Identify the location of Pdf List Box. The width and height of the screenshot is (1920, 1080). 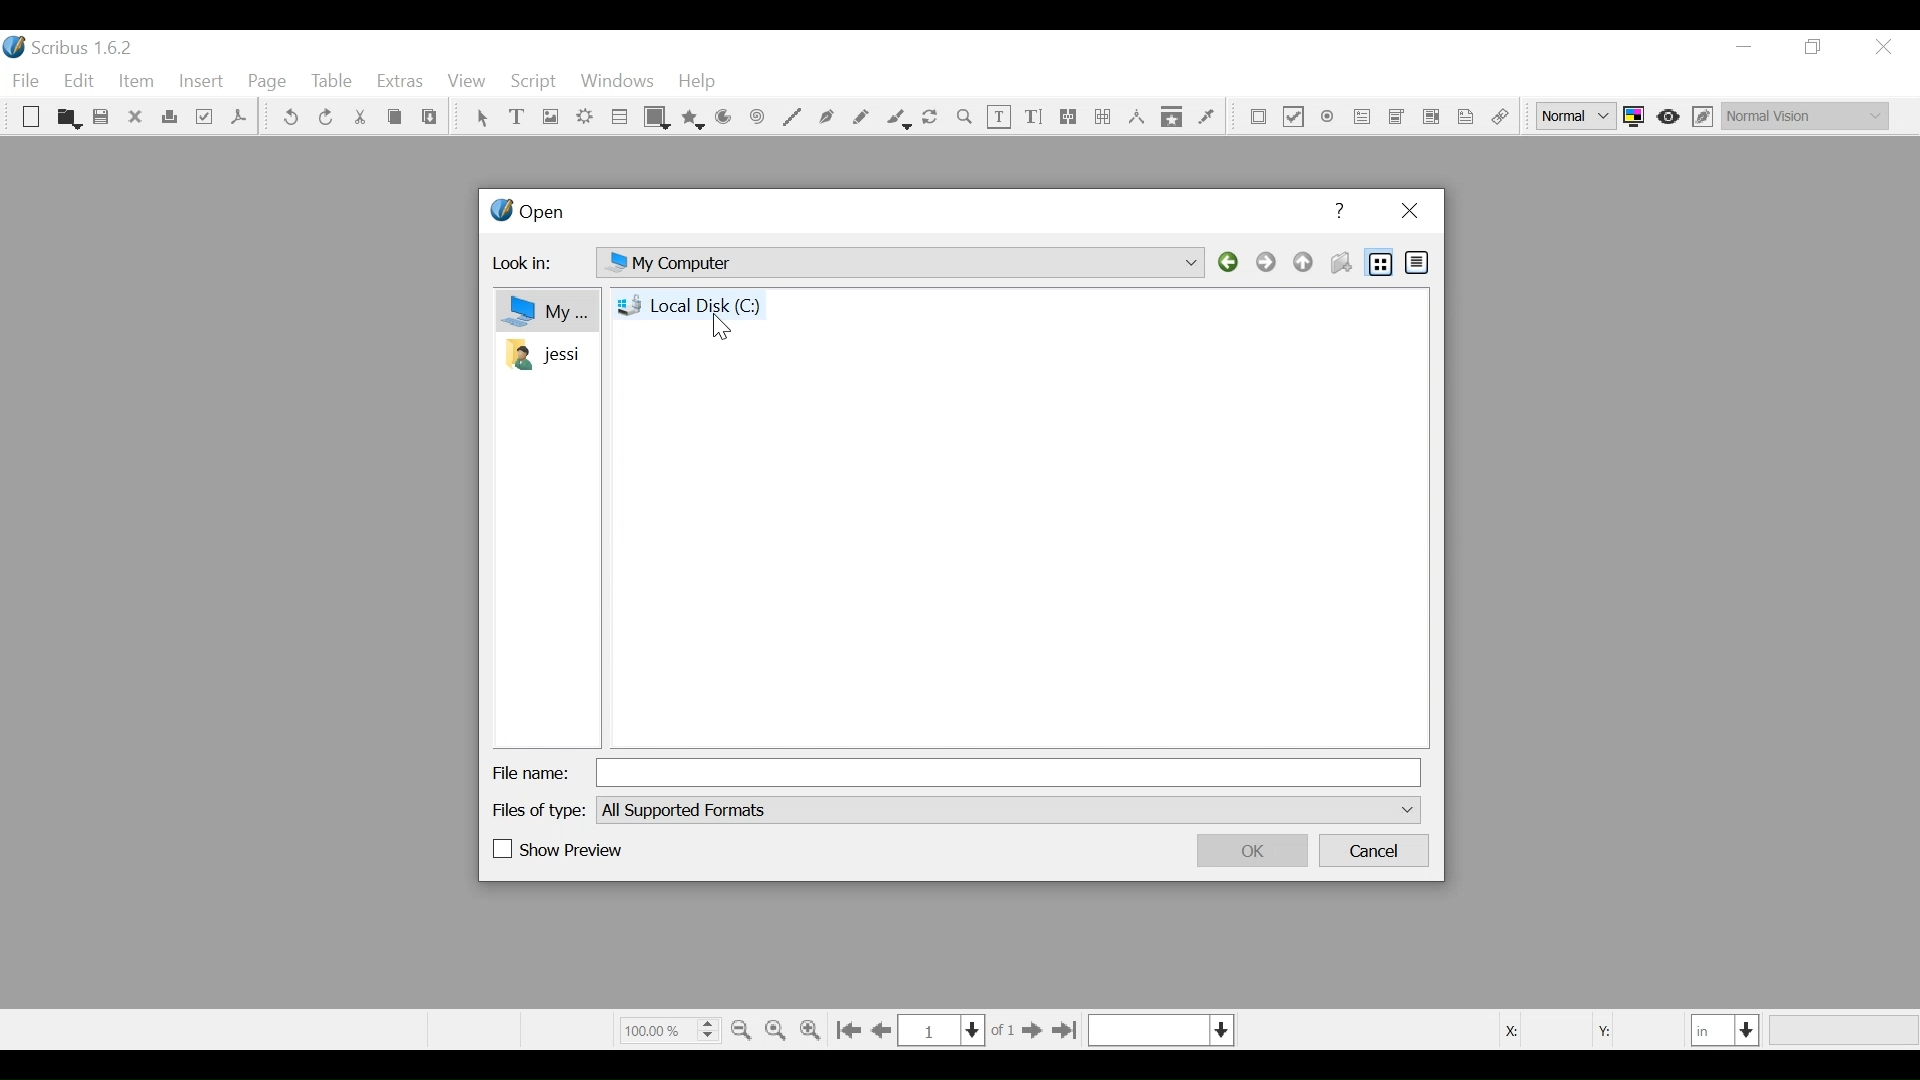
(1432, 116).